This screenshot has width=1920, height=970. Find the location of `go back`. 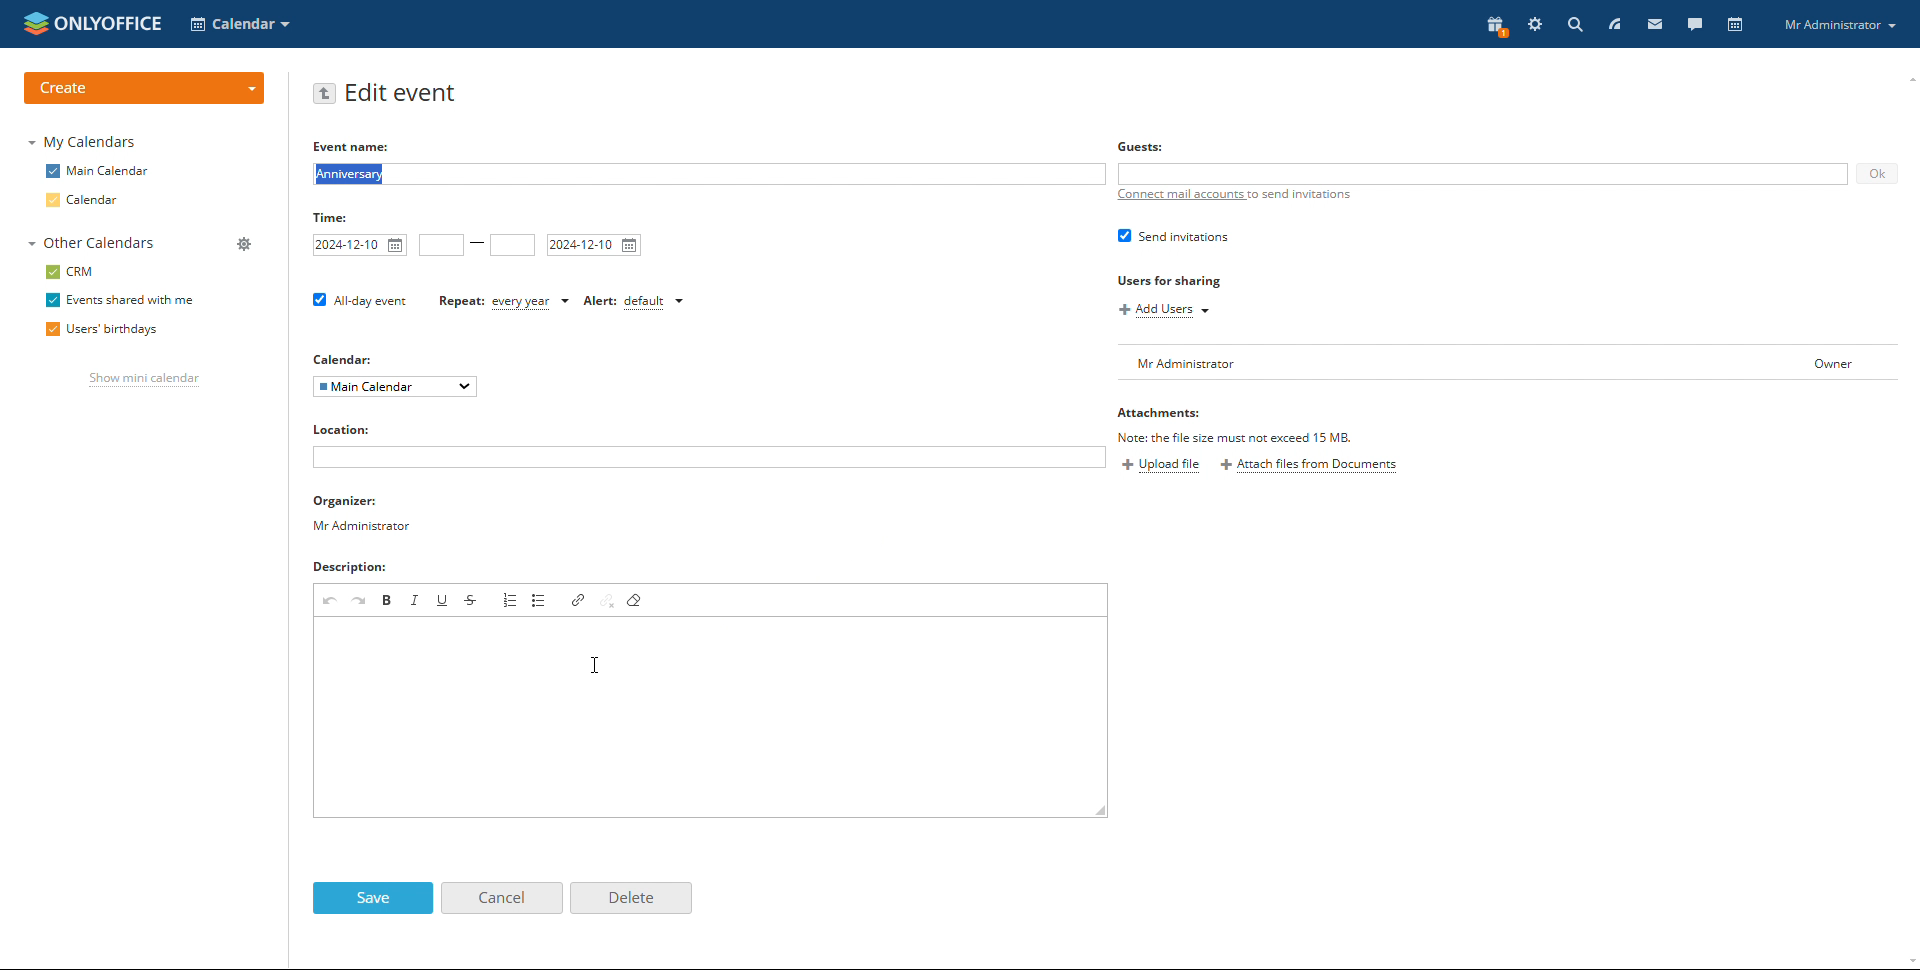

go back is located at coordinates (325, 93).